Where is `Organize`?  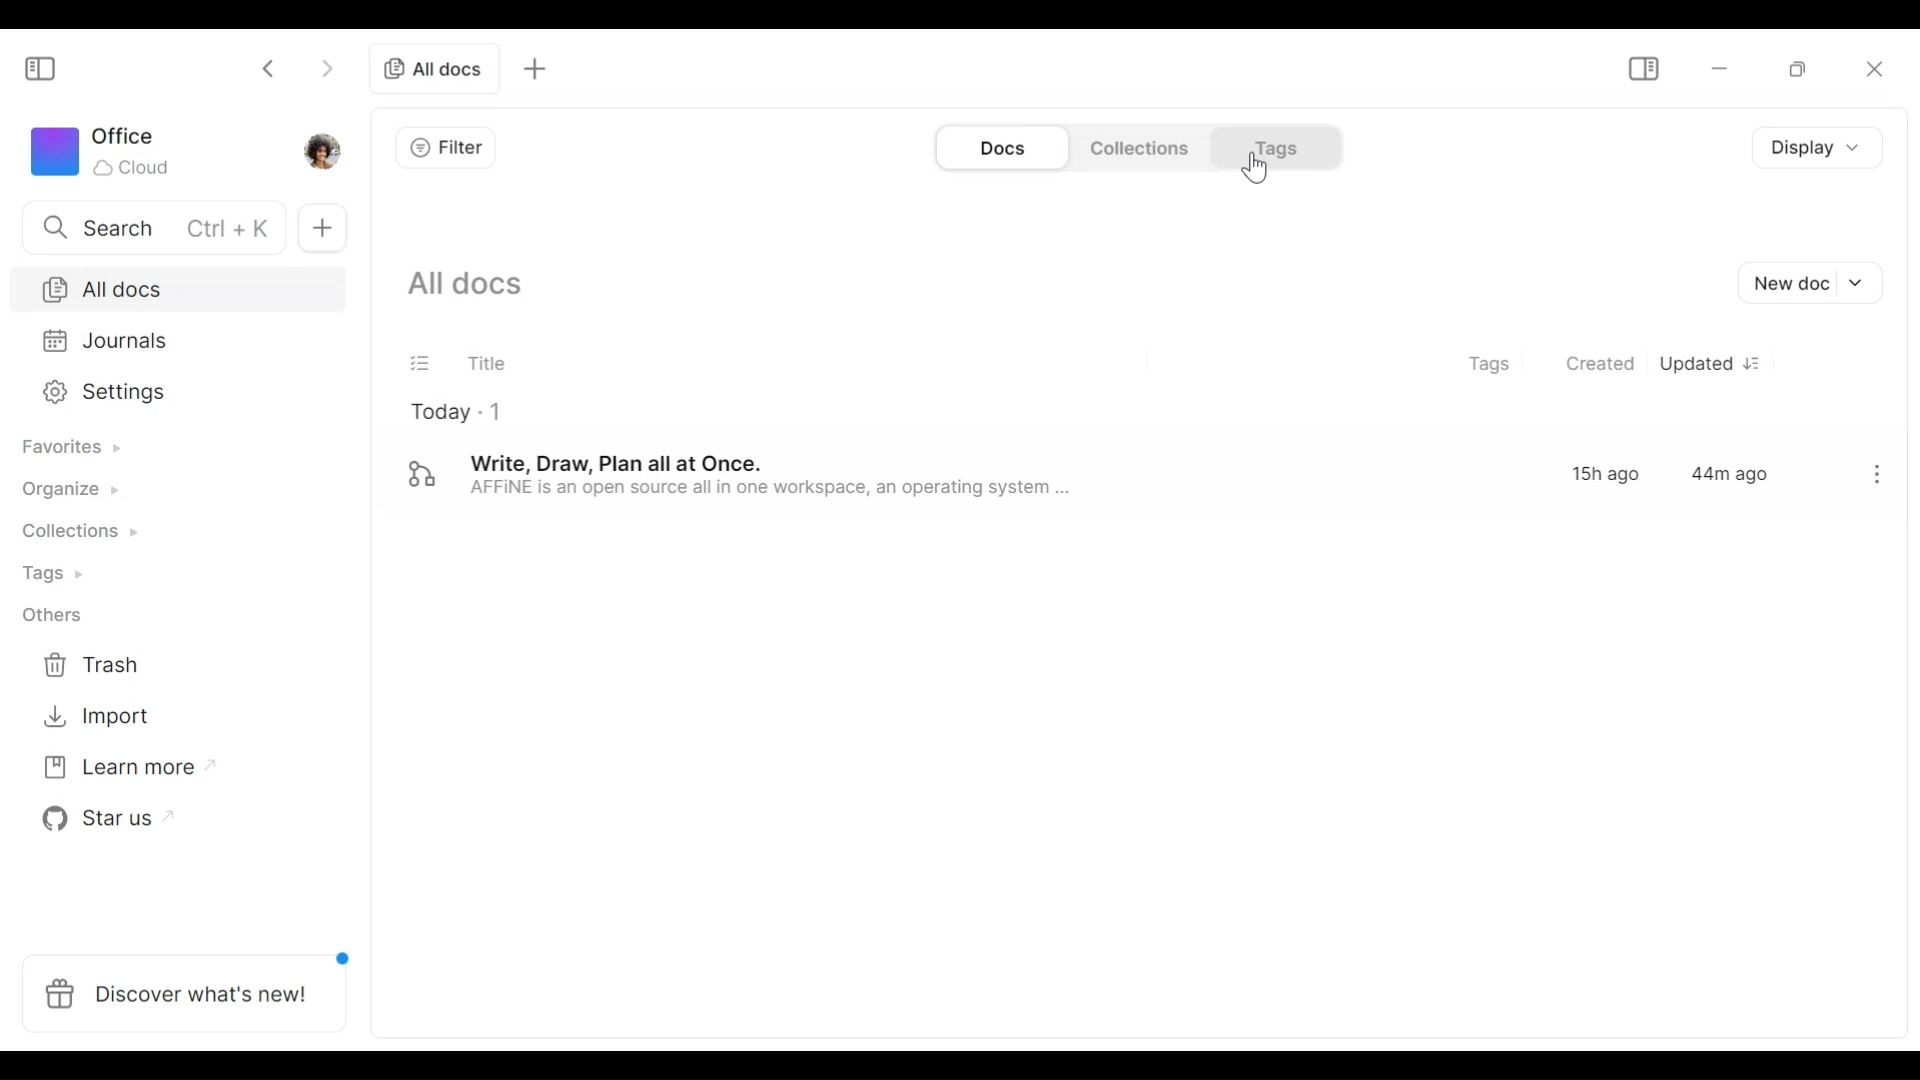
Organize is located at coordinates (75, 490).